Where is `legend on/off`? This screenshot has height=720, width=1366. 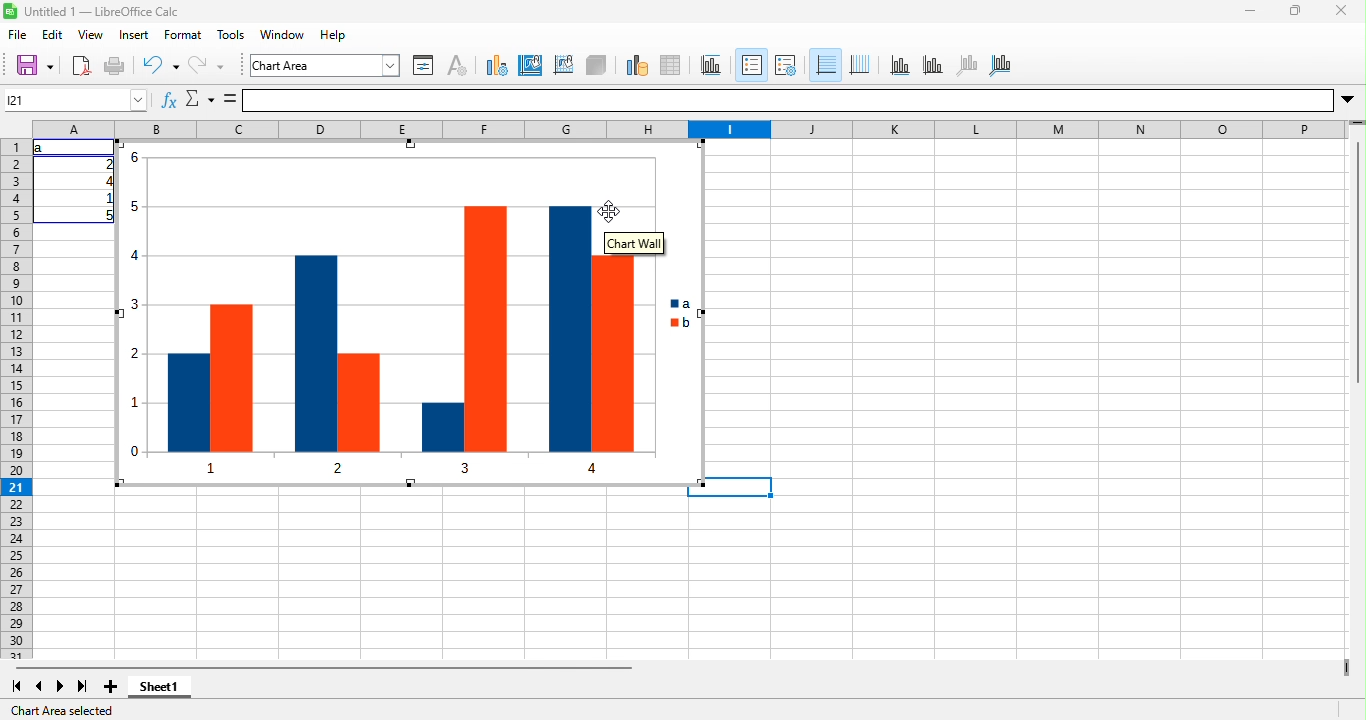
legend on/off is located at coordinates (752, 65).